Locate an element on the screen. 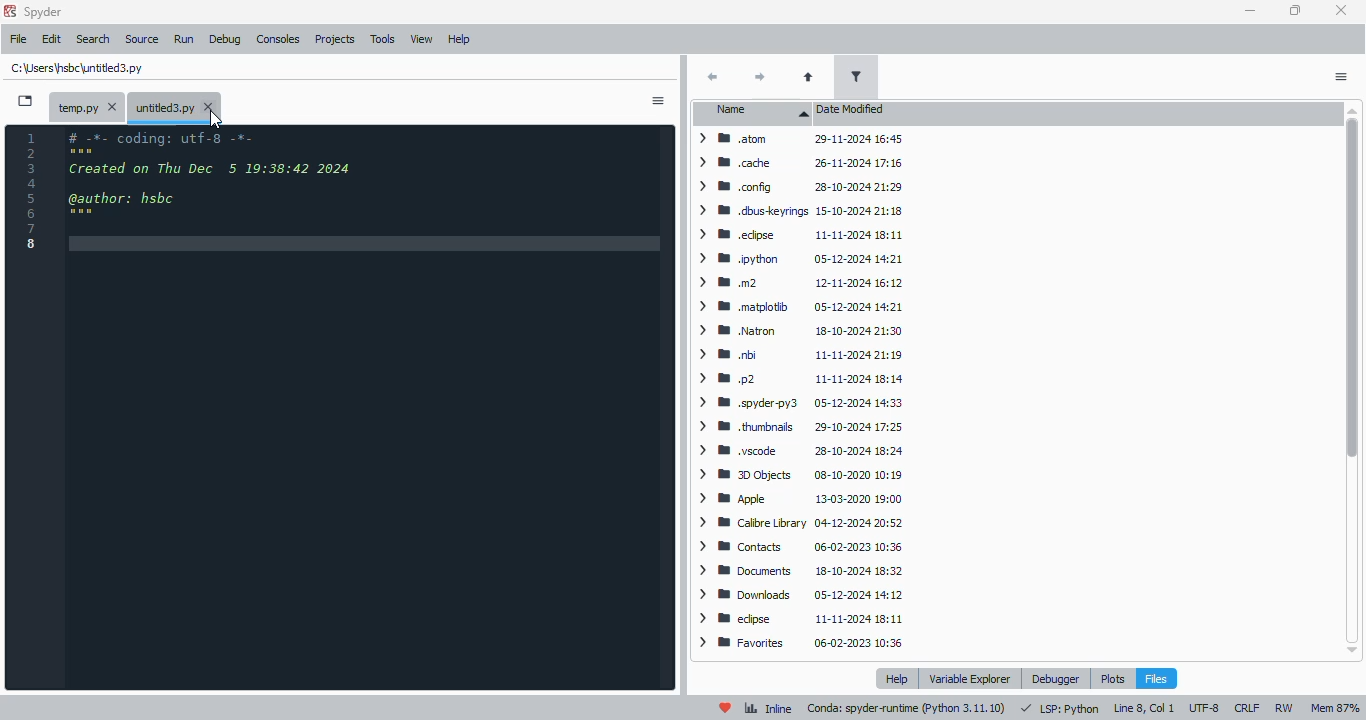 This screenshot has width=1366, height=720. LSP: python is located at coordinates (1060, 708).